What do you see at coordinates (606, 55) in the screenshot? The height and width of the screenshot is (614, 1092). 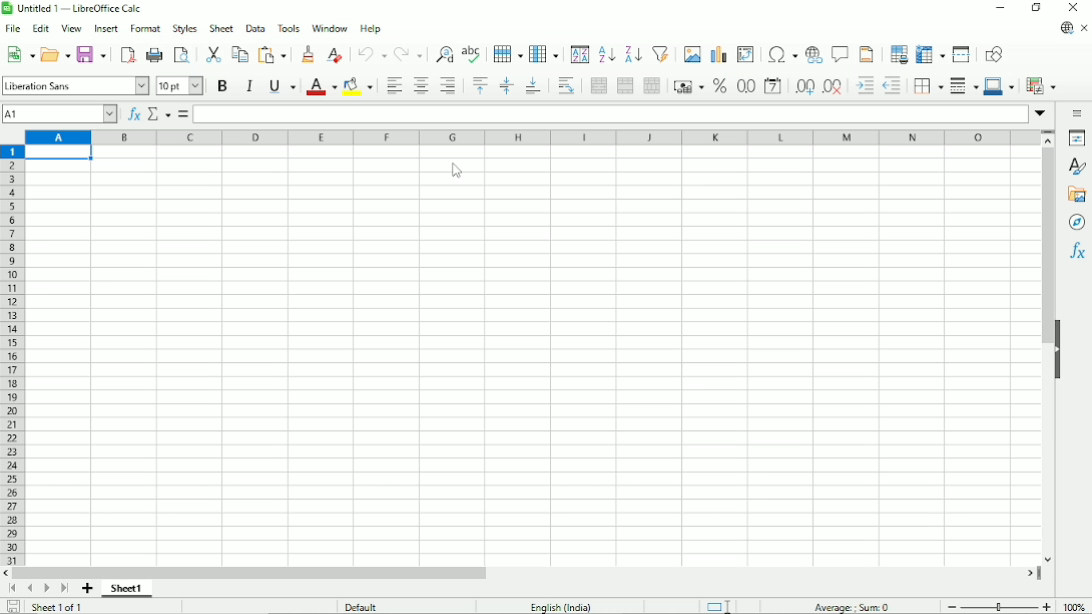 I see `Sort ascending` at bounding box center [606, 55].